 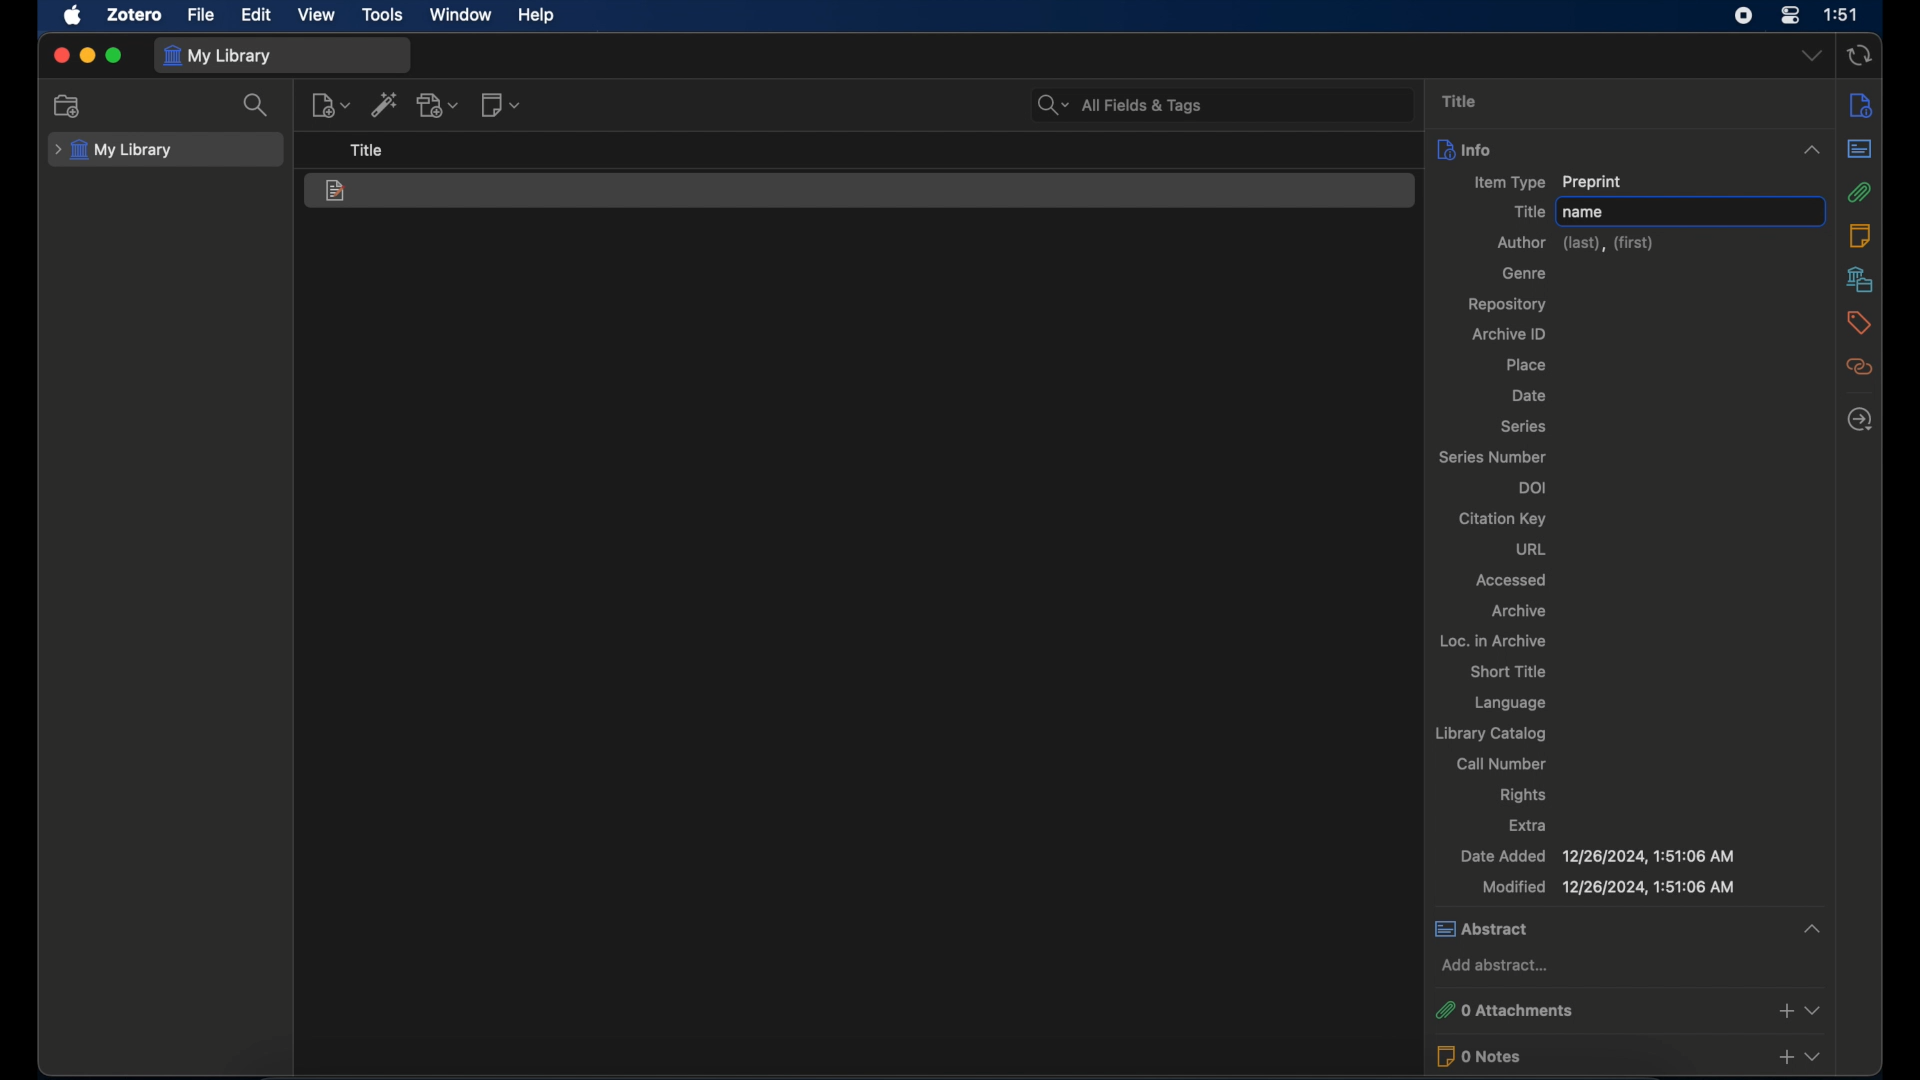 I want to click on extra, so click(x=1526, y=826).